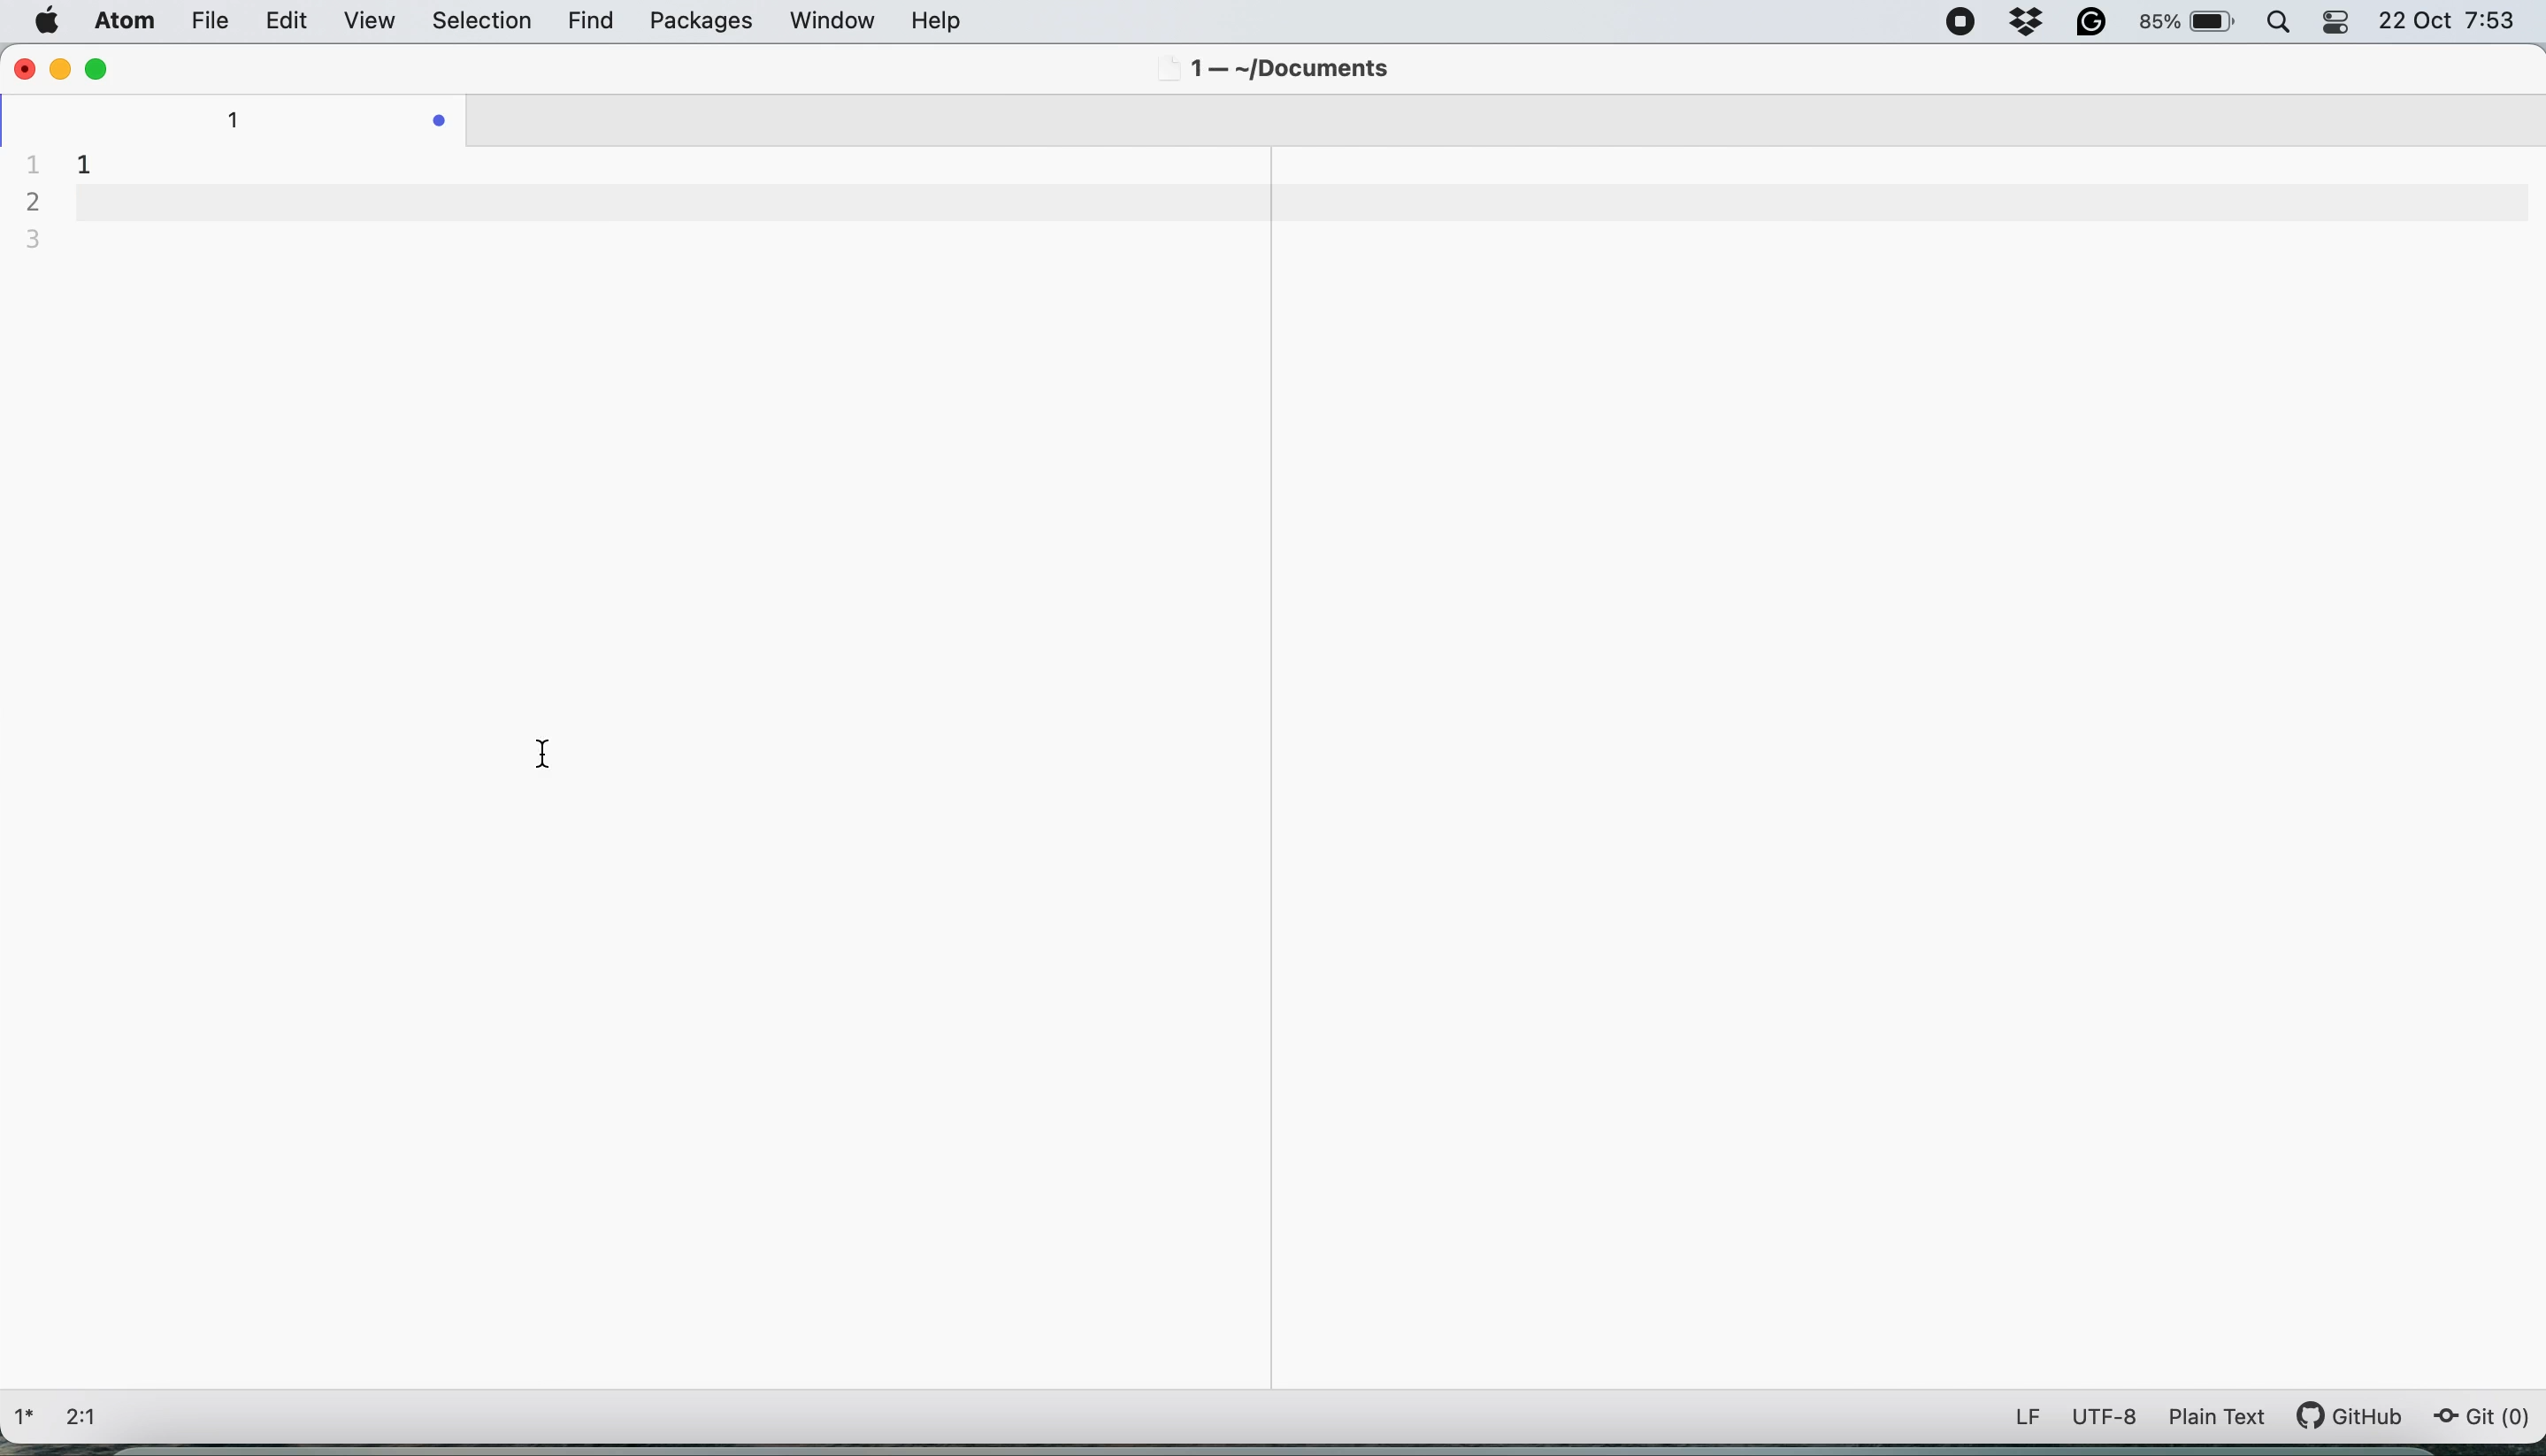 The height and width of the screenshot is (1456, 2546). What do you see at coordinates (245, 118) in the screenshot?
I see `document name` at bounding box center [245, 118].